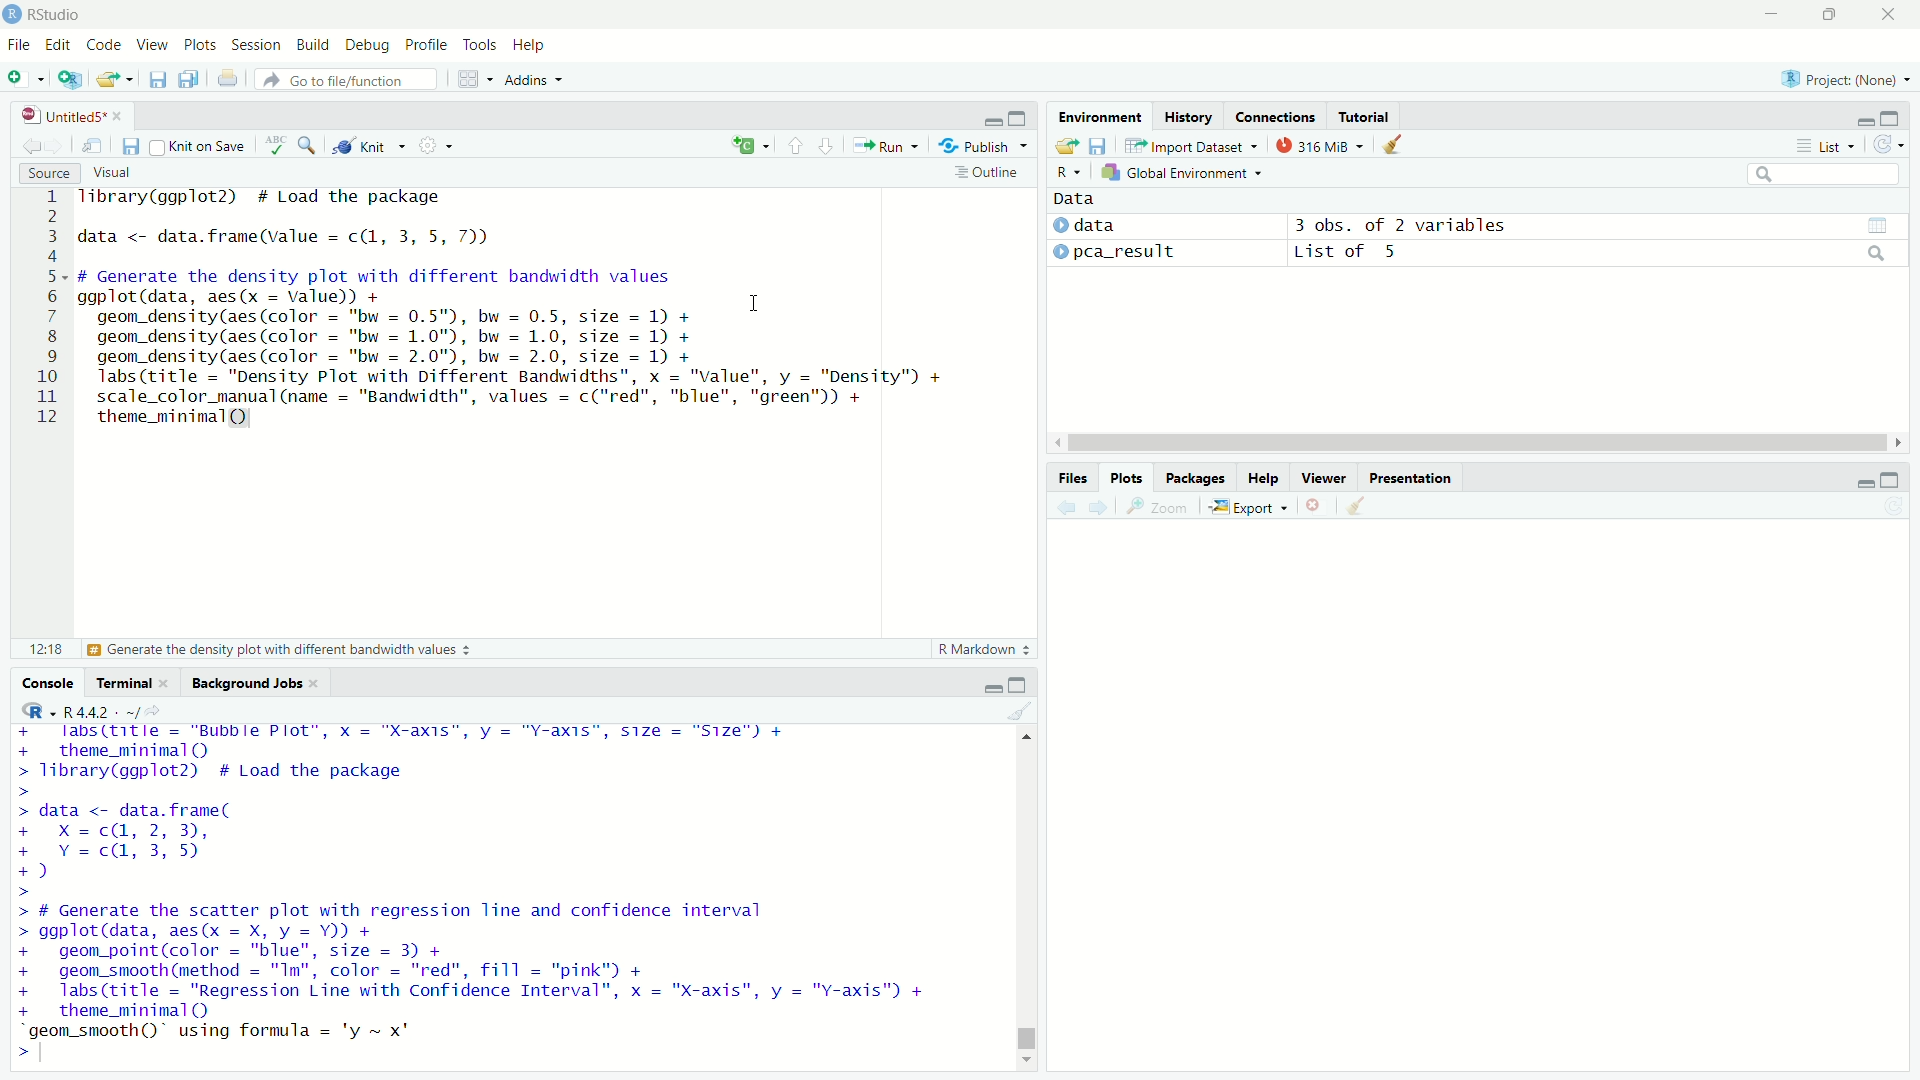 The image size is (1920, 1080). Describe the element at coordinates (111, 173) in the screenshot. I see `Visual` at that location.